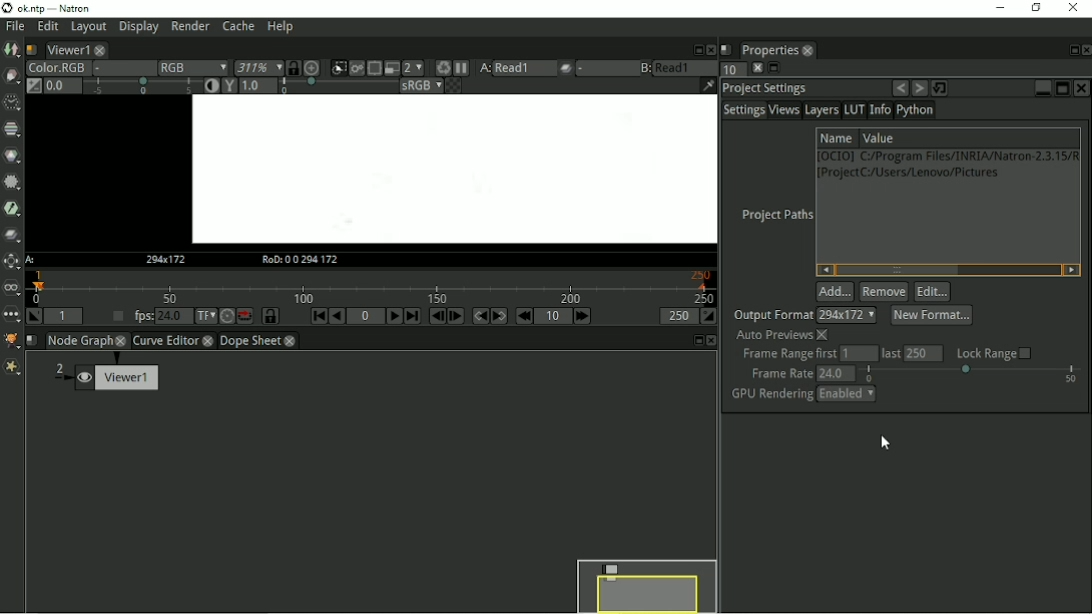 This screenshot has height=614, width=1092. Describe the element at coordinates (713, 50) in the screenshot. I see `` at that location.